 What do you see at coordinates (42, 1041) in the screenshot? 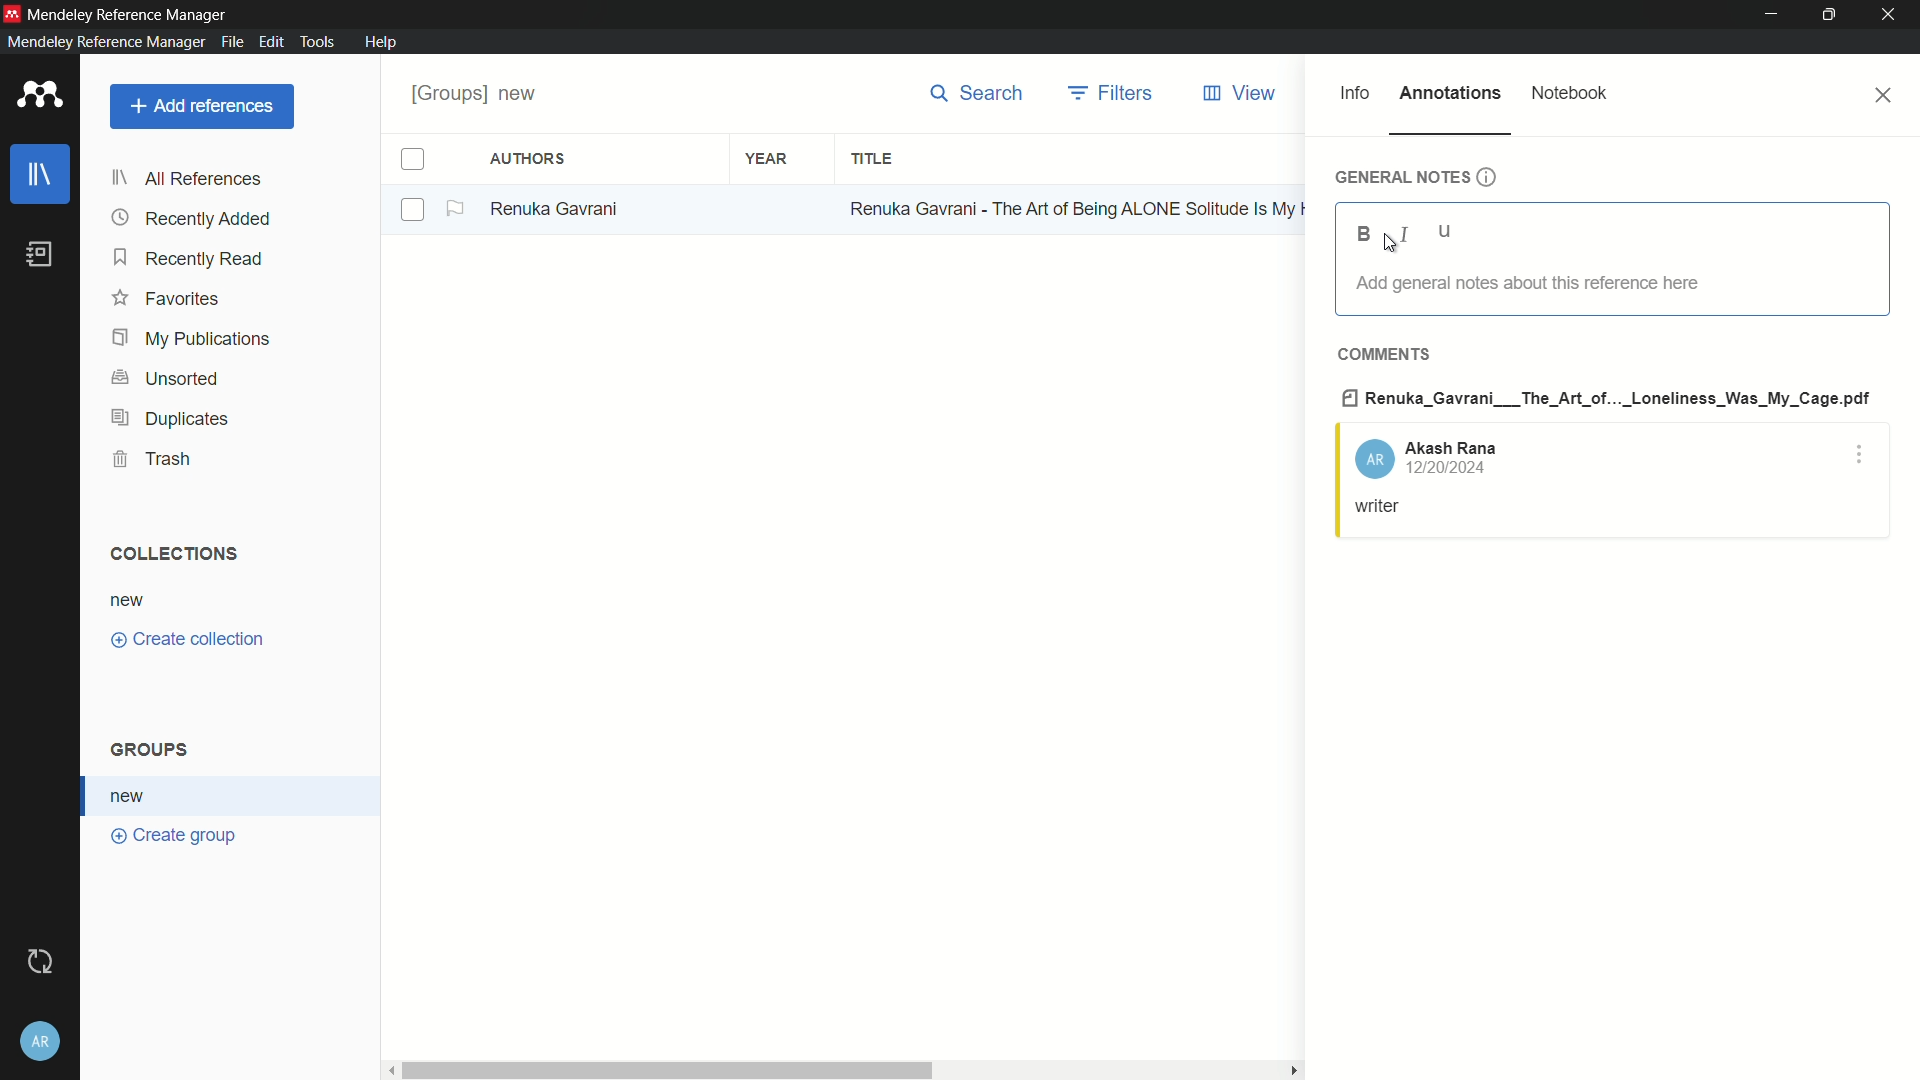
I see `account and help` at bounding box center [42, 1041].